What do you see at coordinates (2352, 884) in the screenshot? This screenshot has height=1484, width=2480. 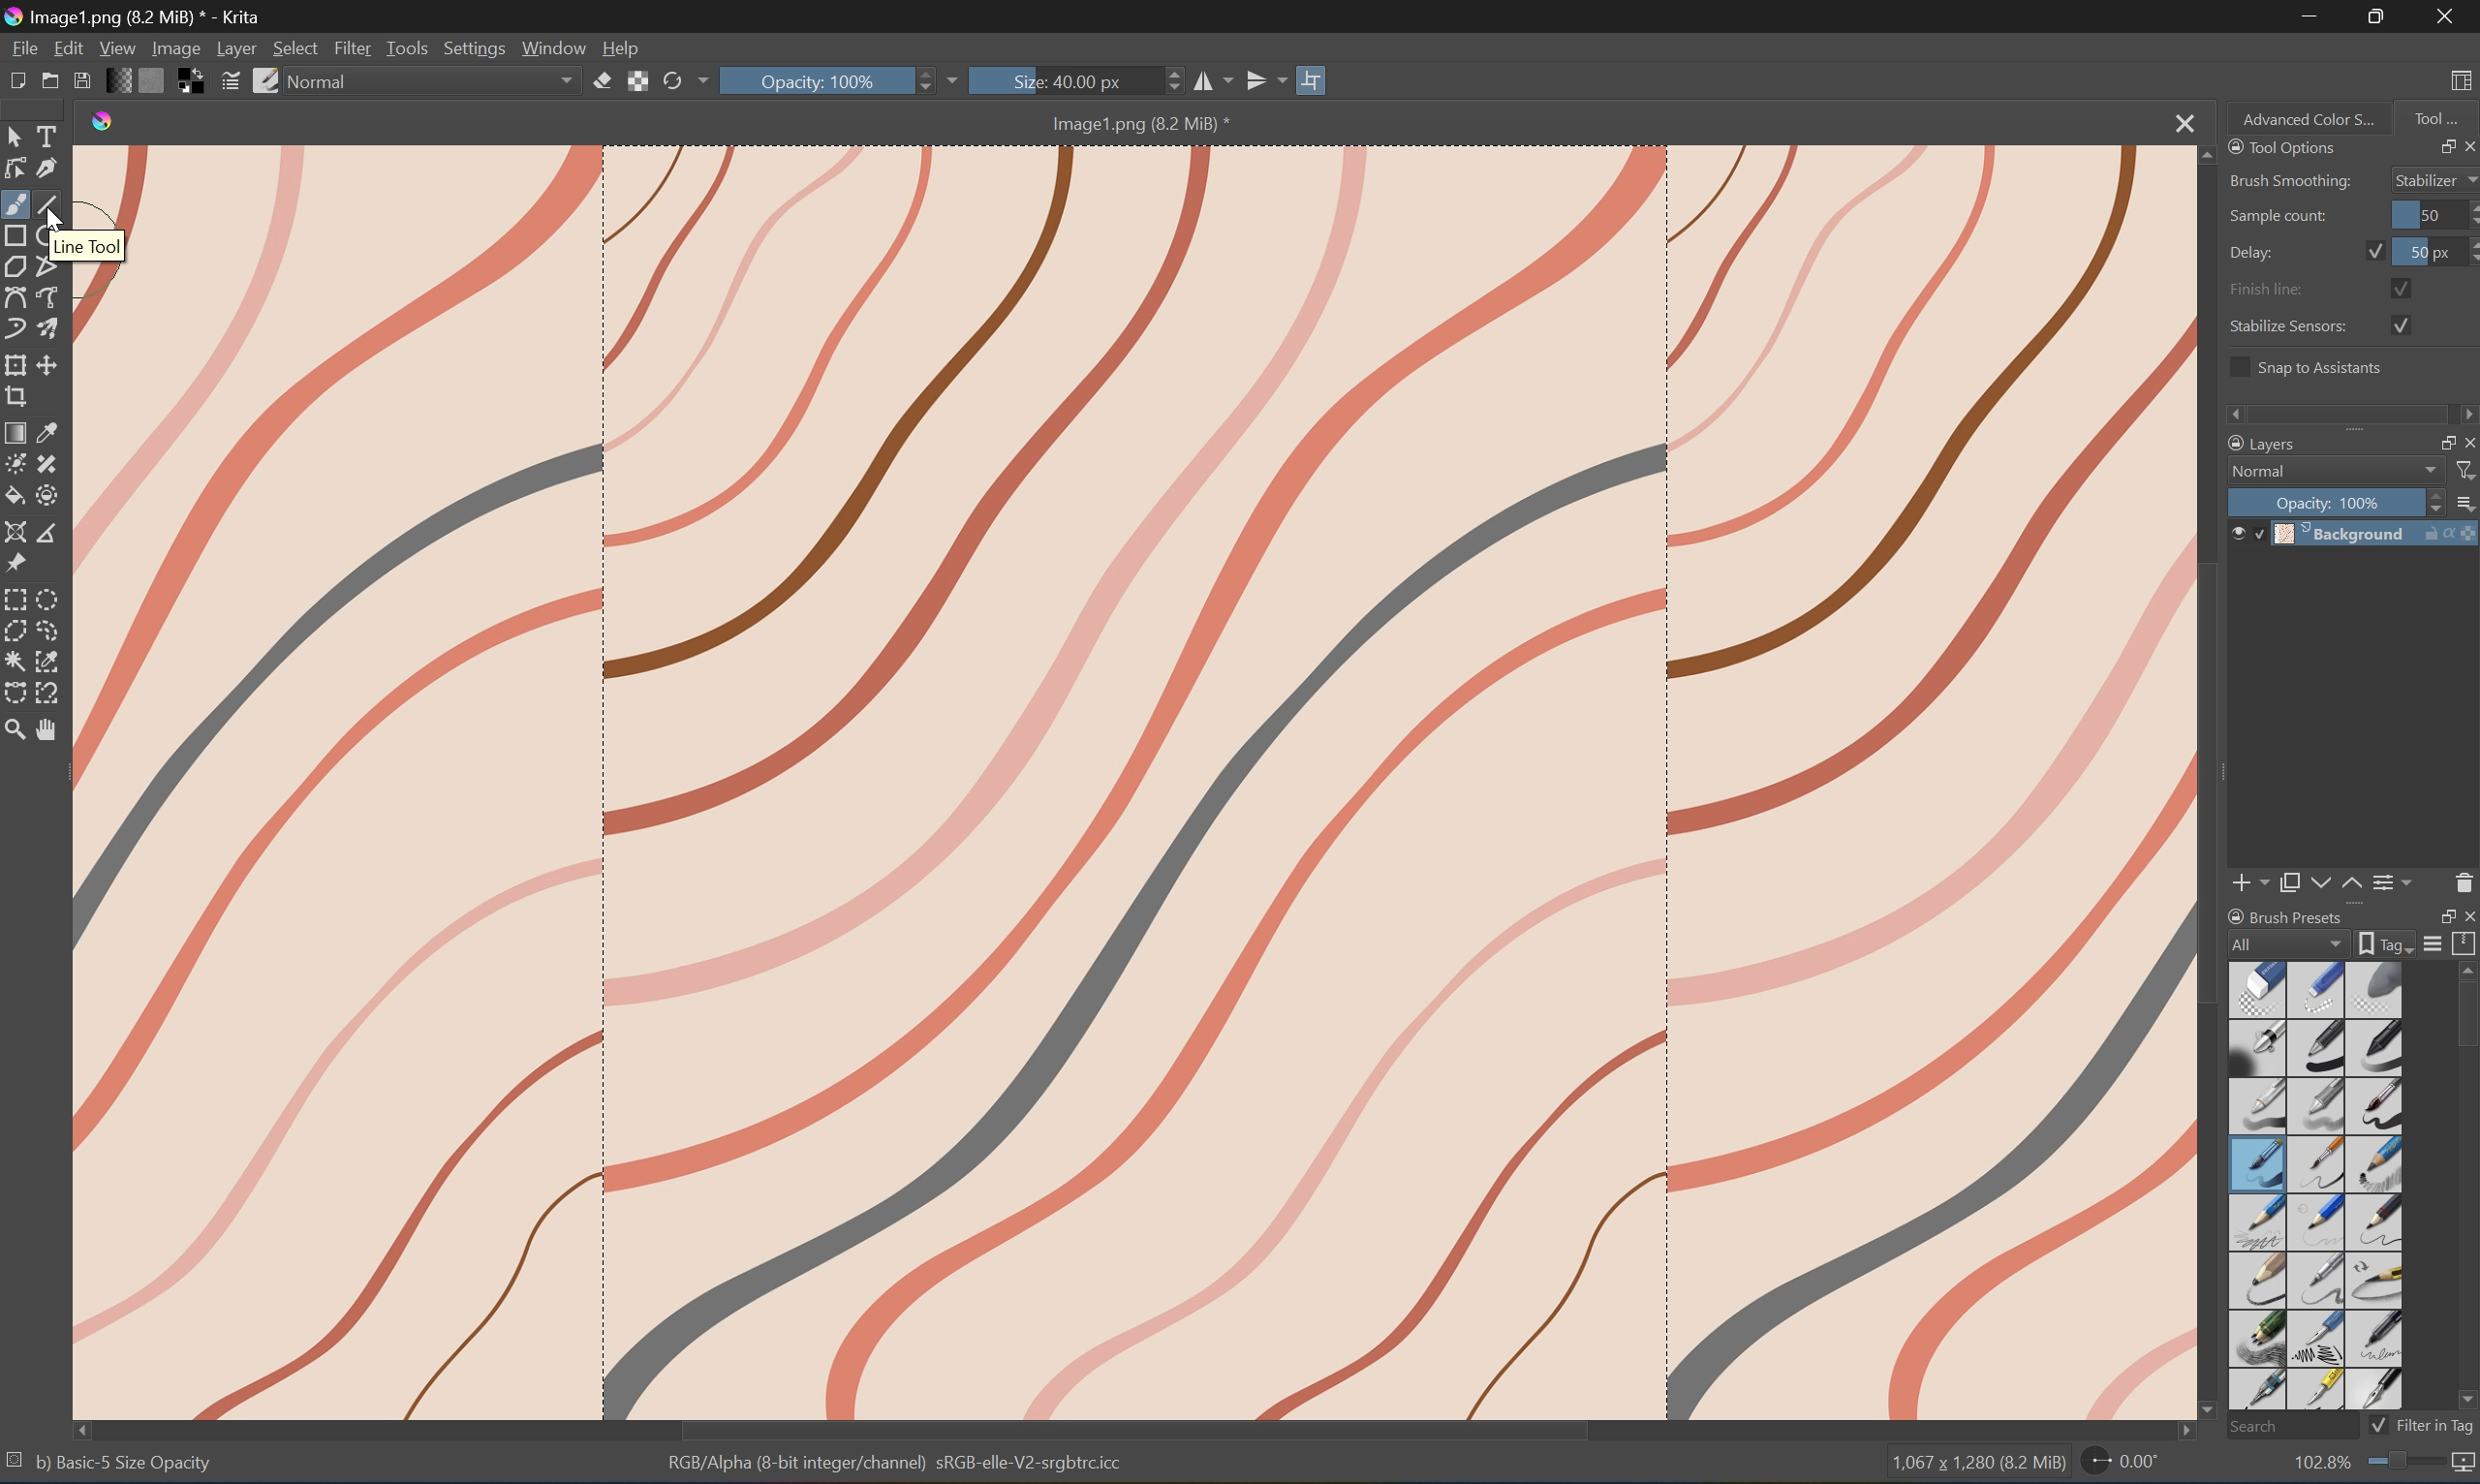 I see `Move layer or mask up` at bounding box center [2352, 884].